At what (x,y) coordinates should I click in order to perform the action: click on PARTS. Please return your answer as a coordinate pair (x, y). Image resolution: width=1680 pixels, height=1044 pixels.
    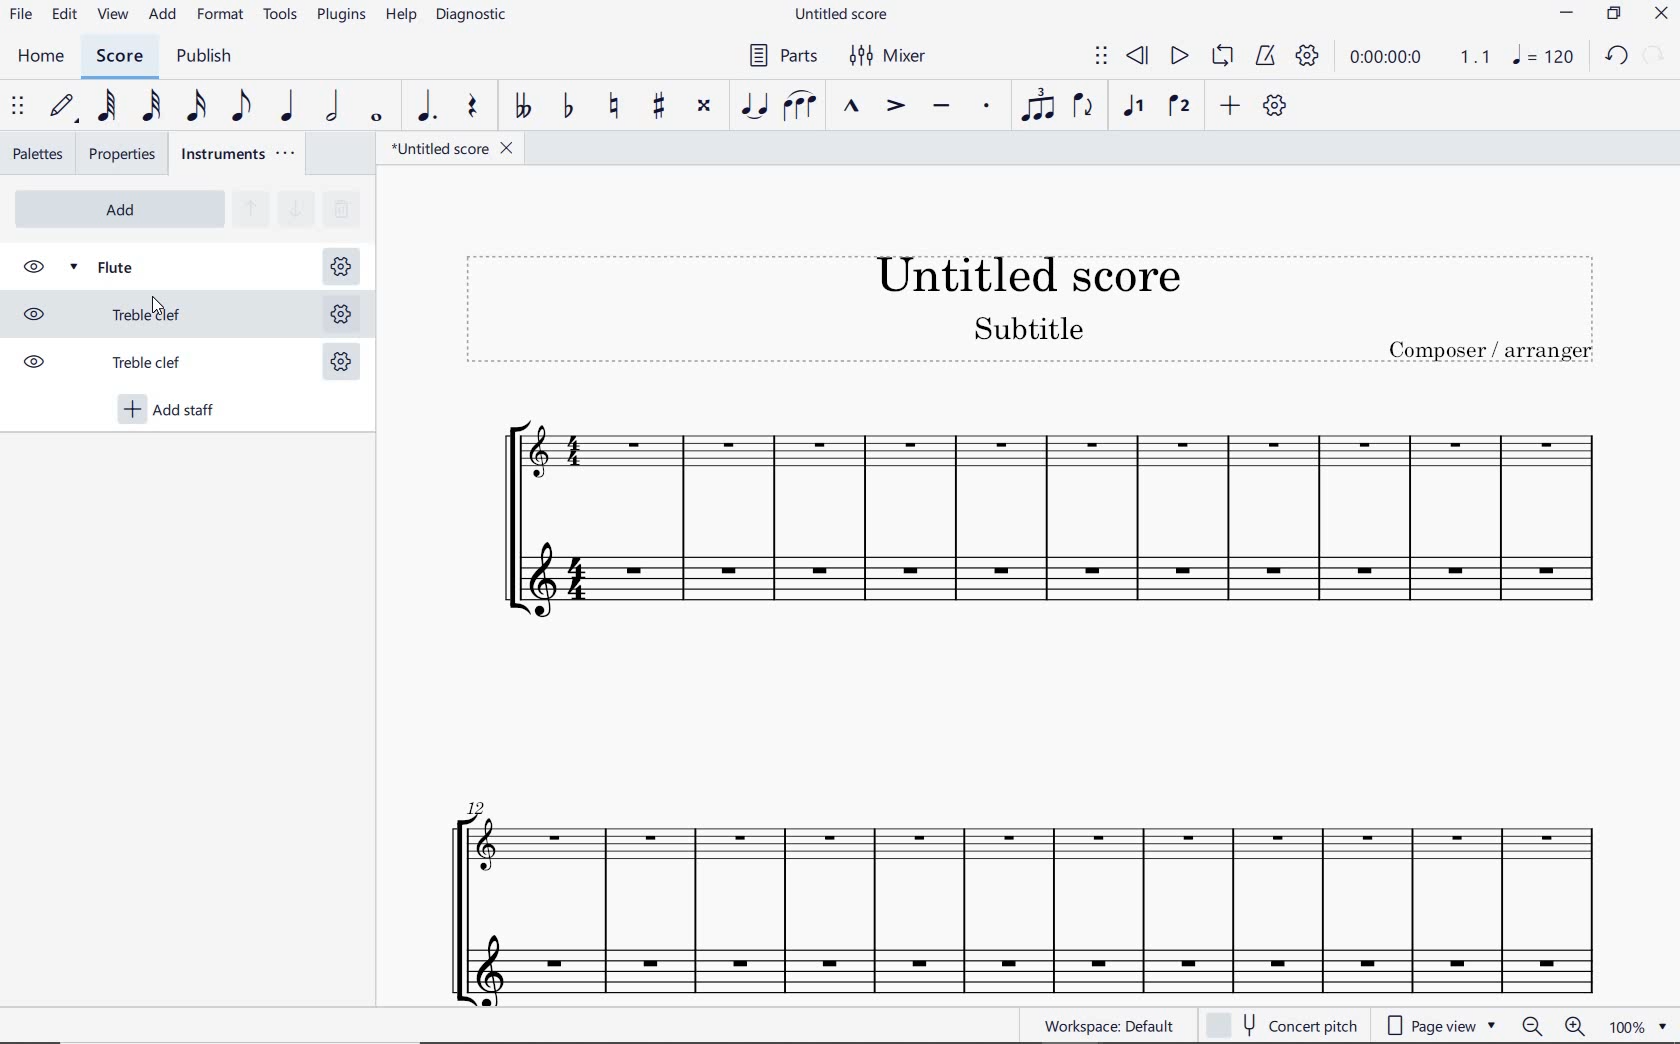
    Looking at the image, I should click on (784, 56).